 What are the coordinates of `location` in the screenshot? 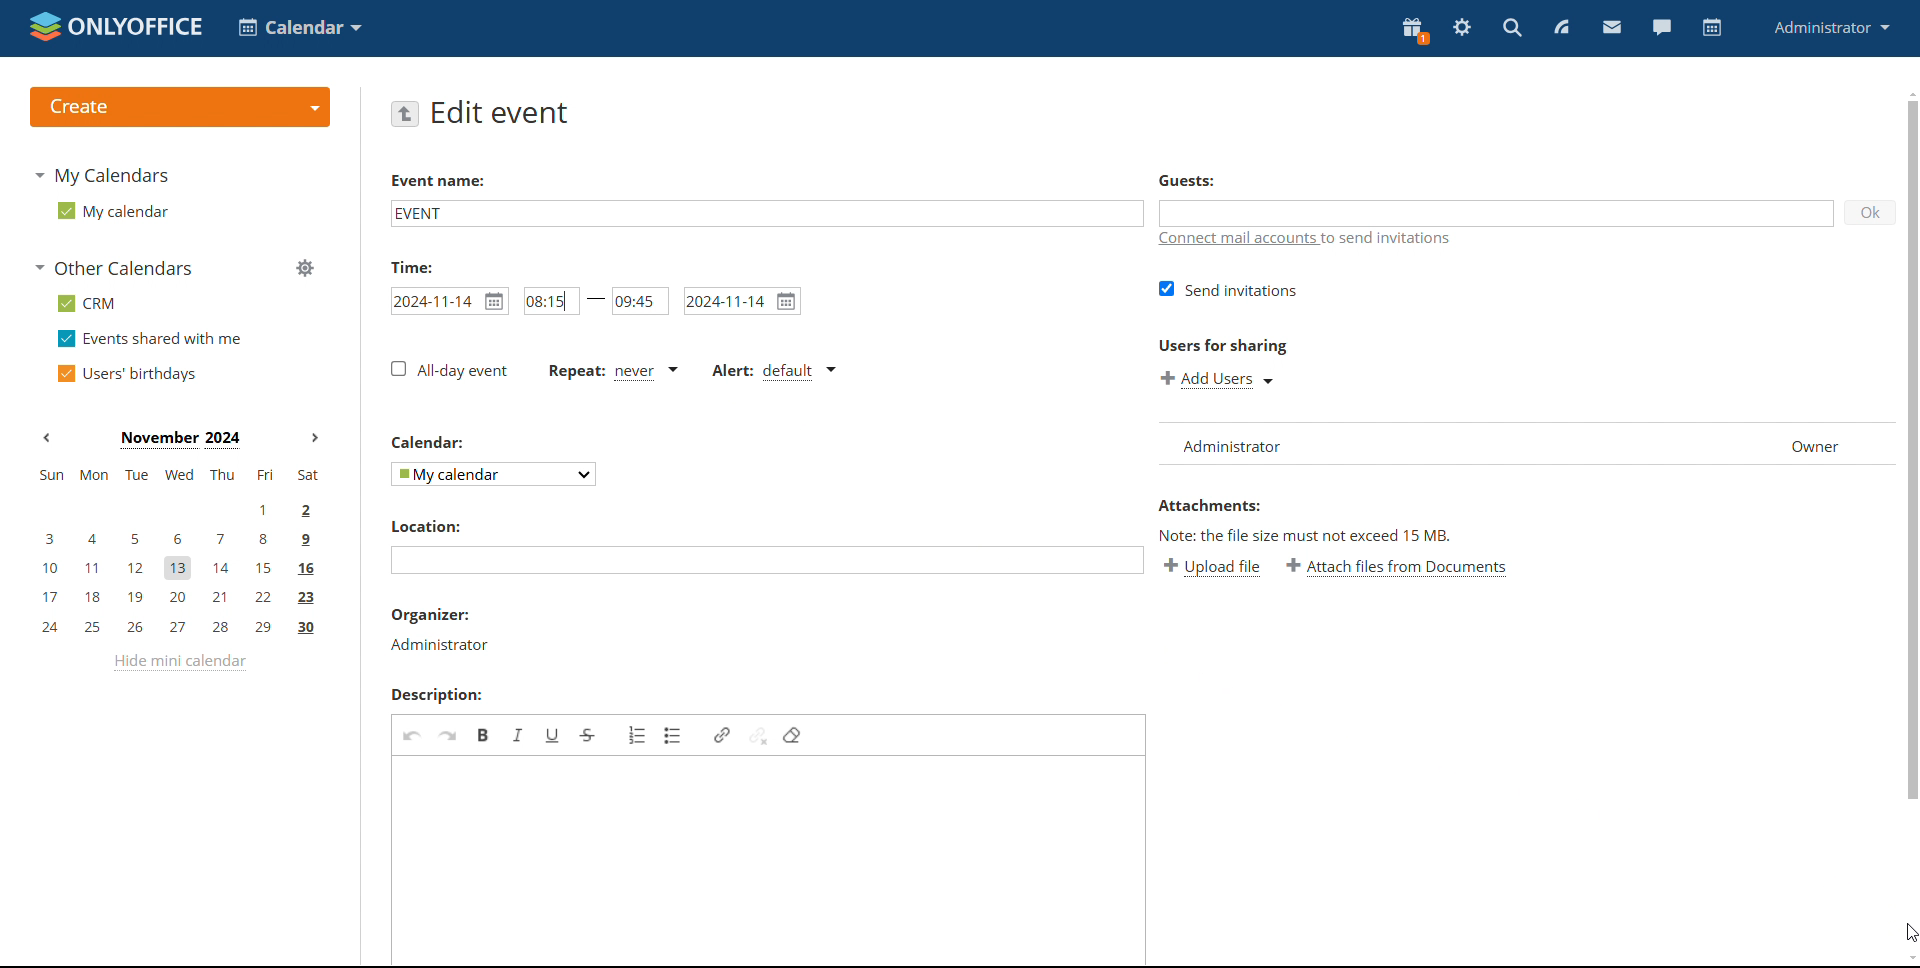 It's located at (424, 525).